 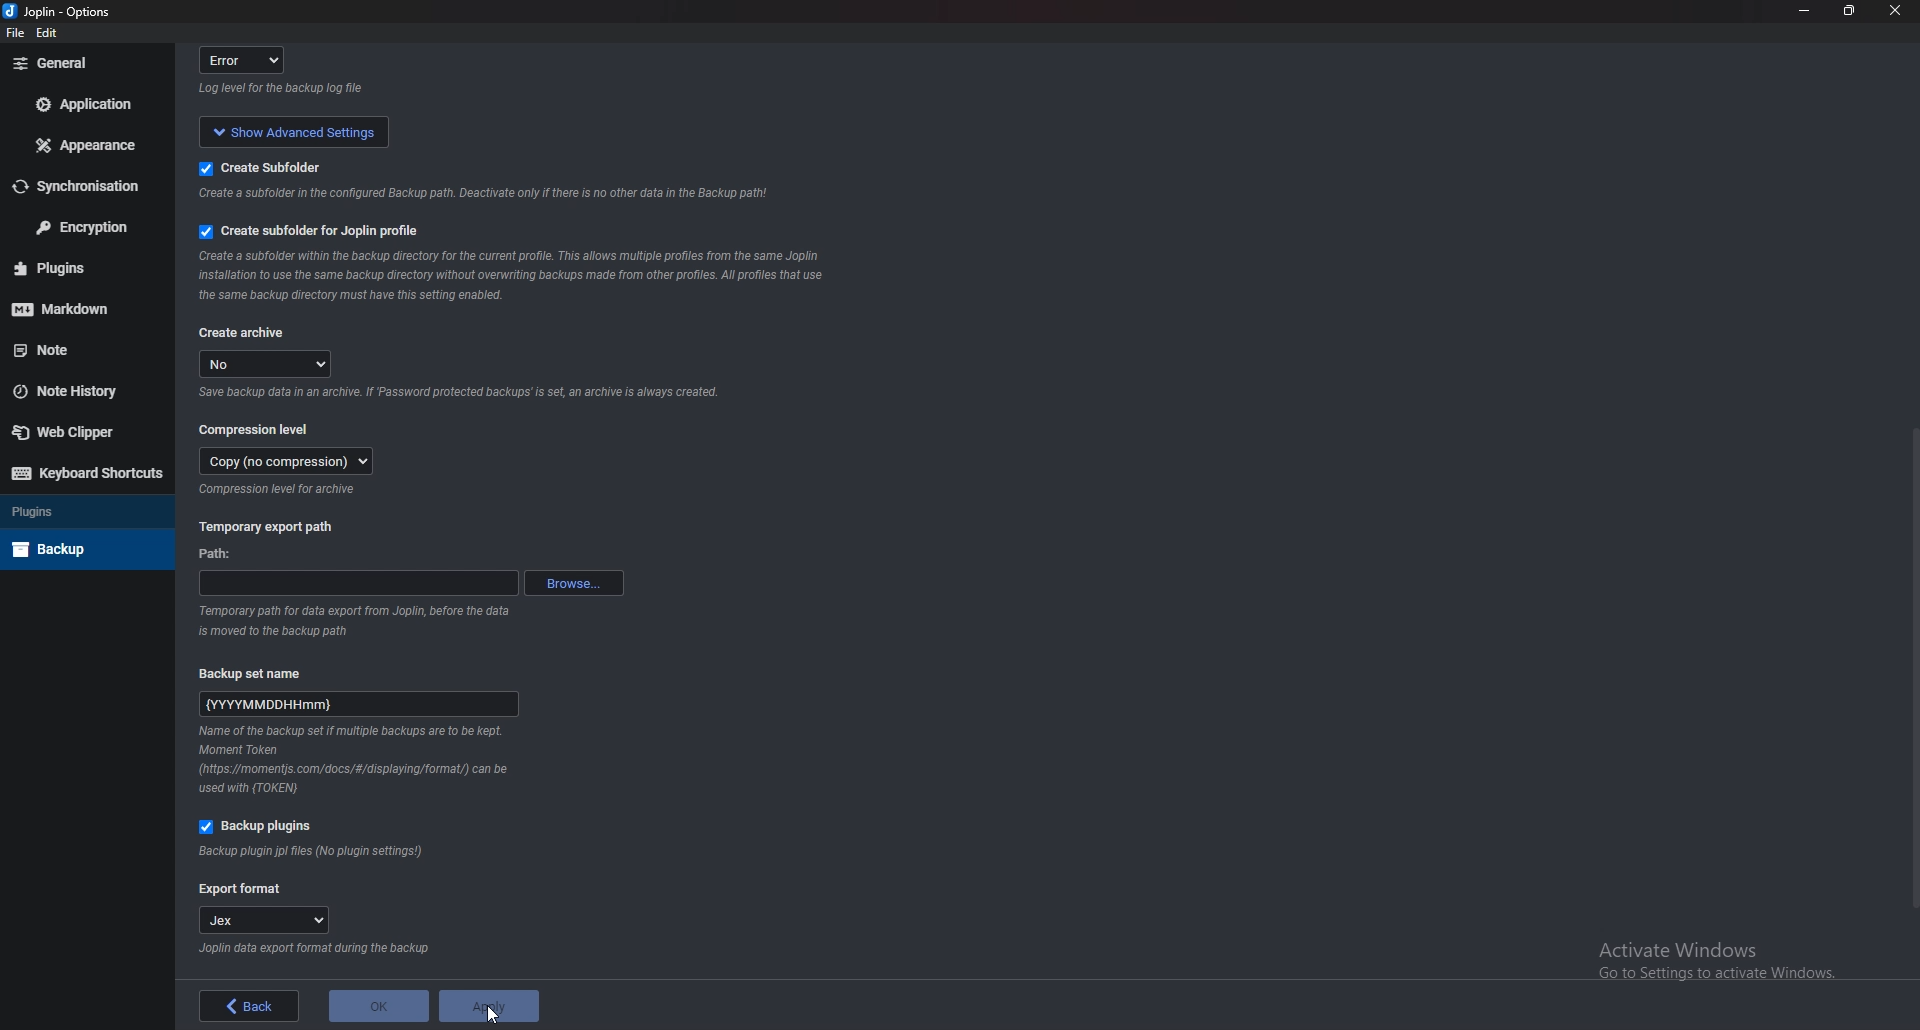 What do you see at coordinates (282, 490) in the screenshot?
I see `Info` at bounding box center [282, 490].